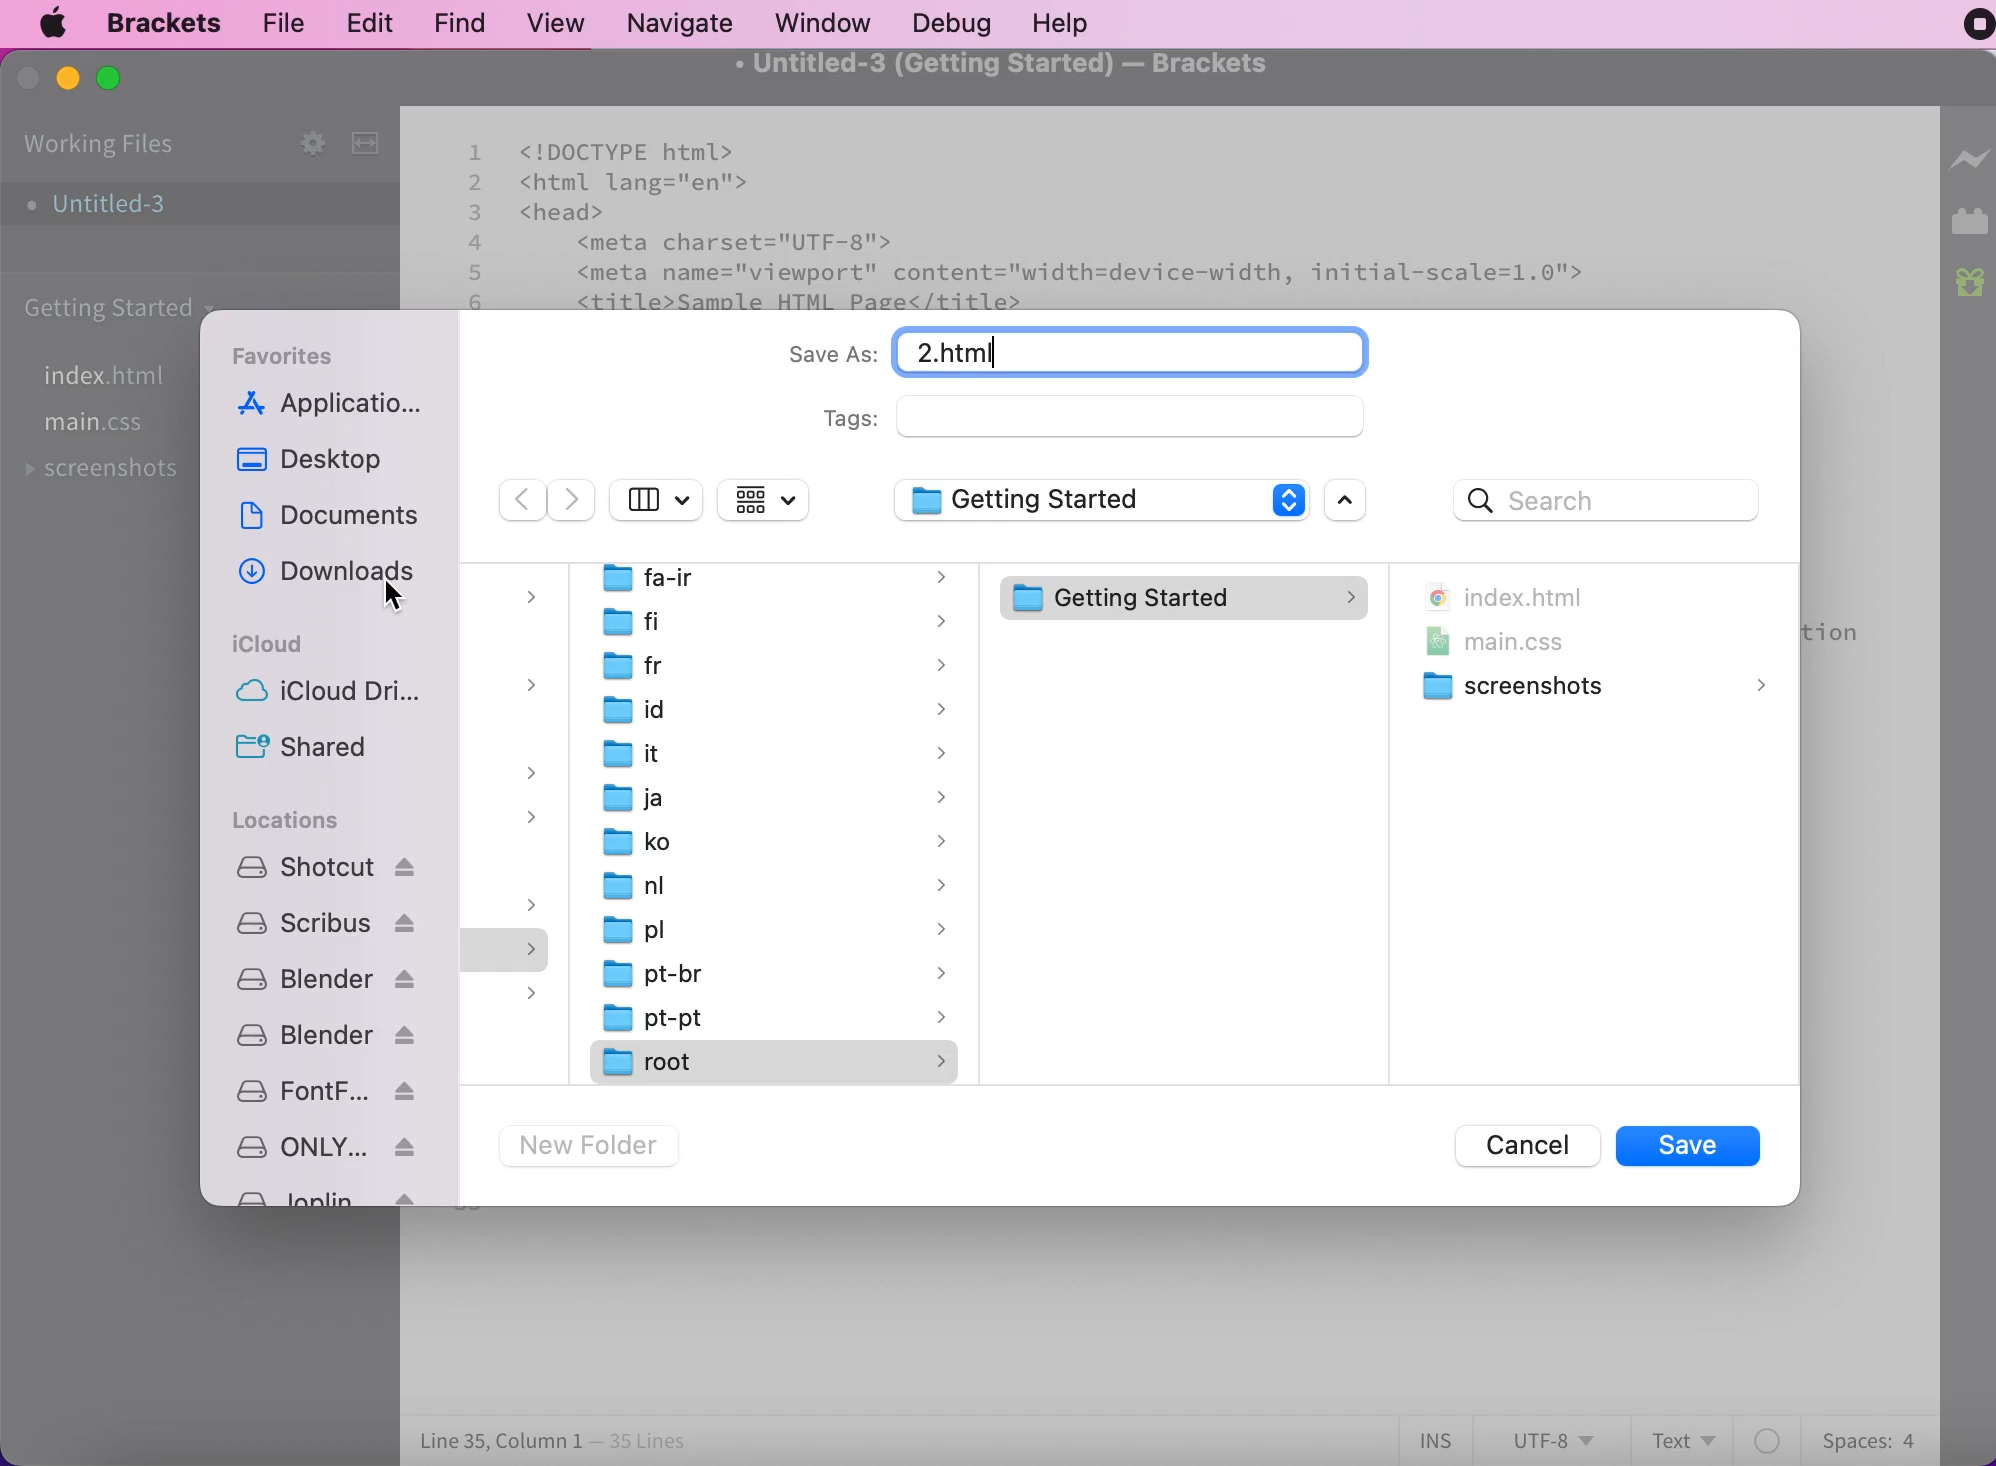 The image size is (1996, 1466). Describe the element at coordinates (288, 357) in the screenshot. I see `favorites` at that location.